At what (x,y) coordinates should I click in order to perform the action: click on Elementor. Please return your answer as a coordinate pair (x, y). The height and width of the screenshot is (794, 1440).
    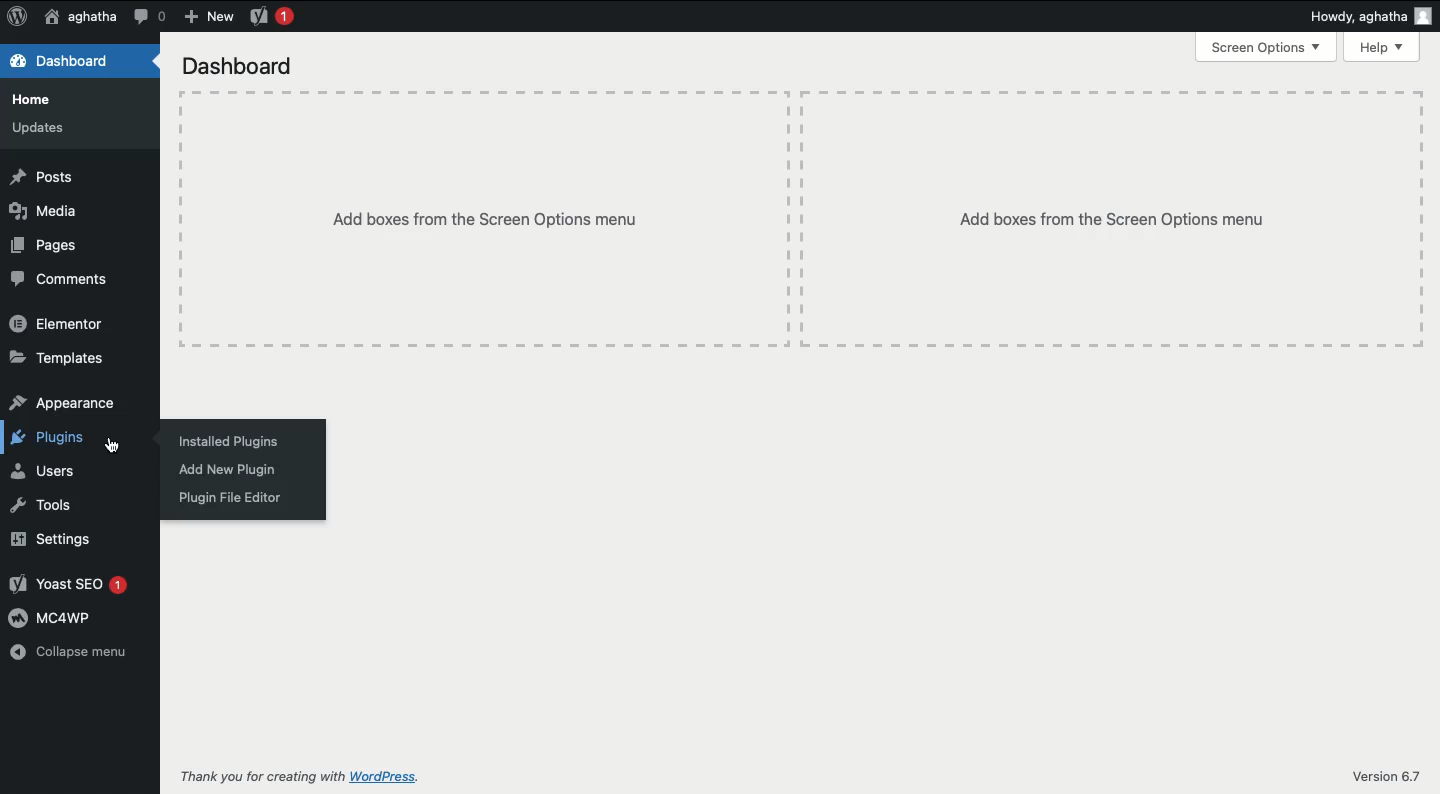
    Looking at the image, I should click on (61, 326).